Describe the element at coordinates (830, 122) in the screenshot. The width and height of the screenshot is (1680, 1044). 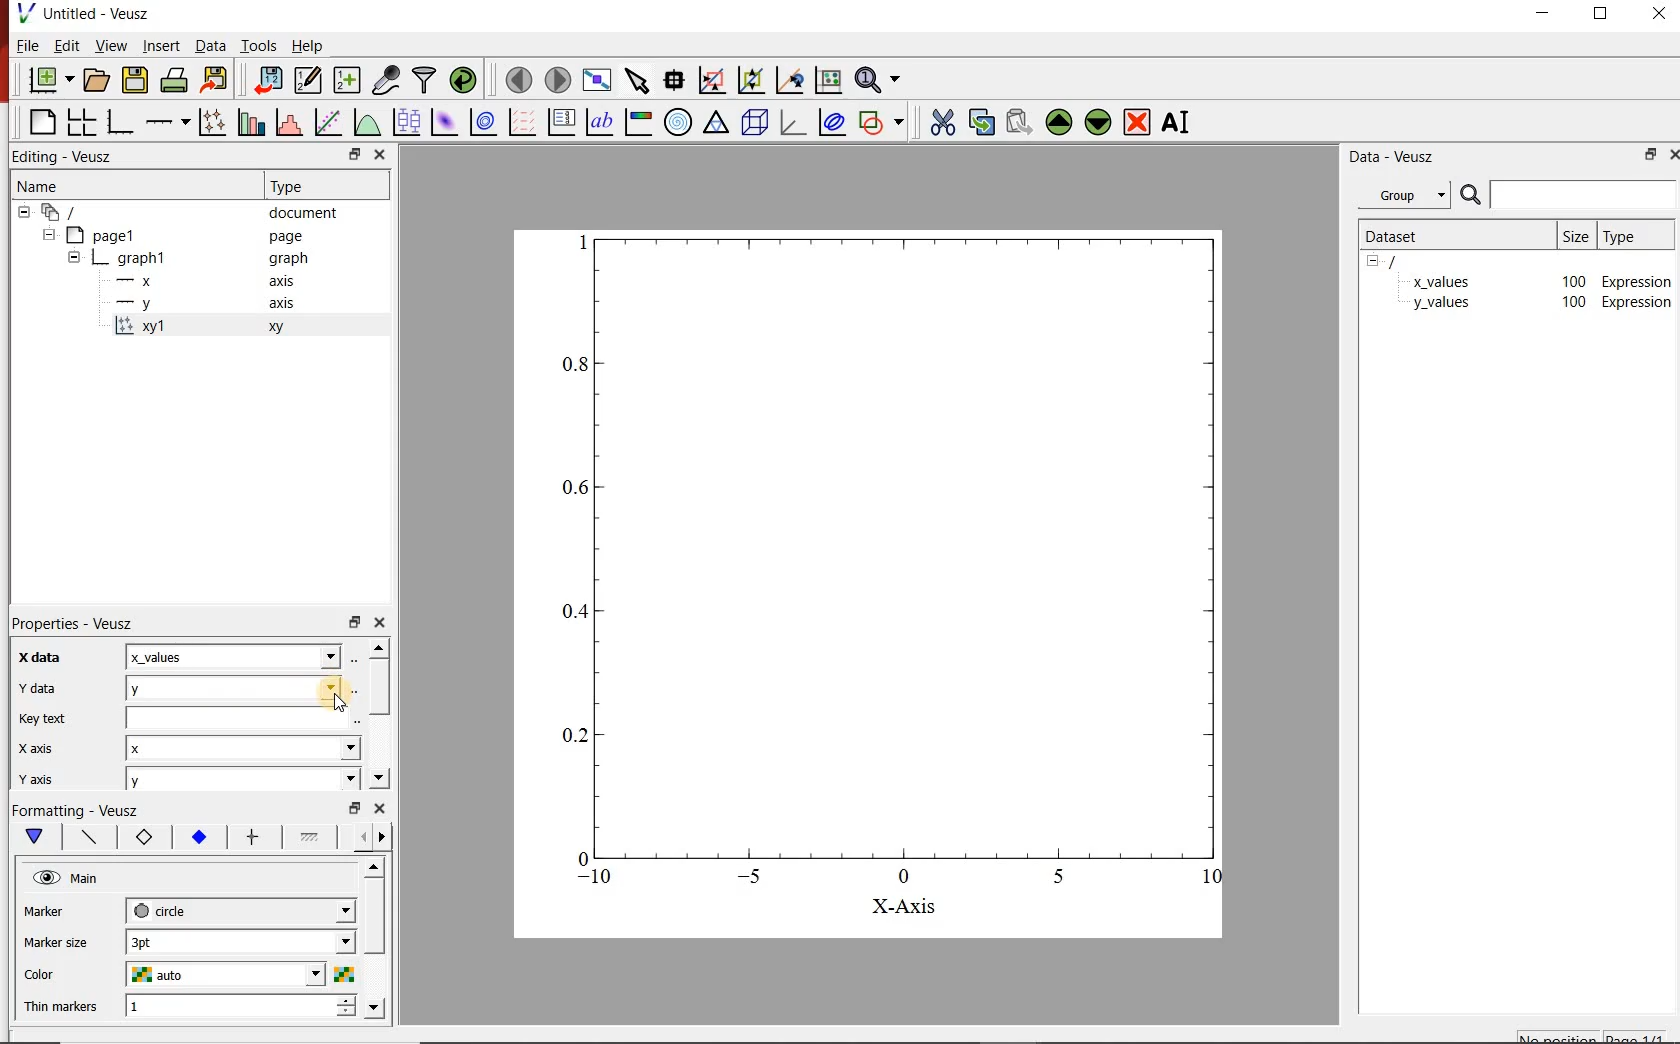
I see `plot covariance ellipse` at that location.